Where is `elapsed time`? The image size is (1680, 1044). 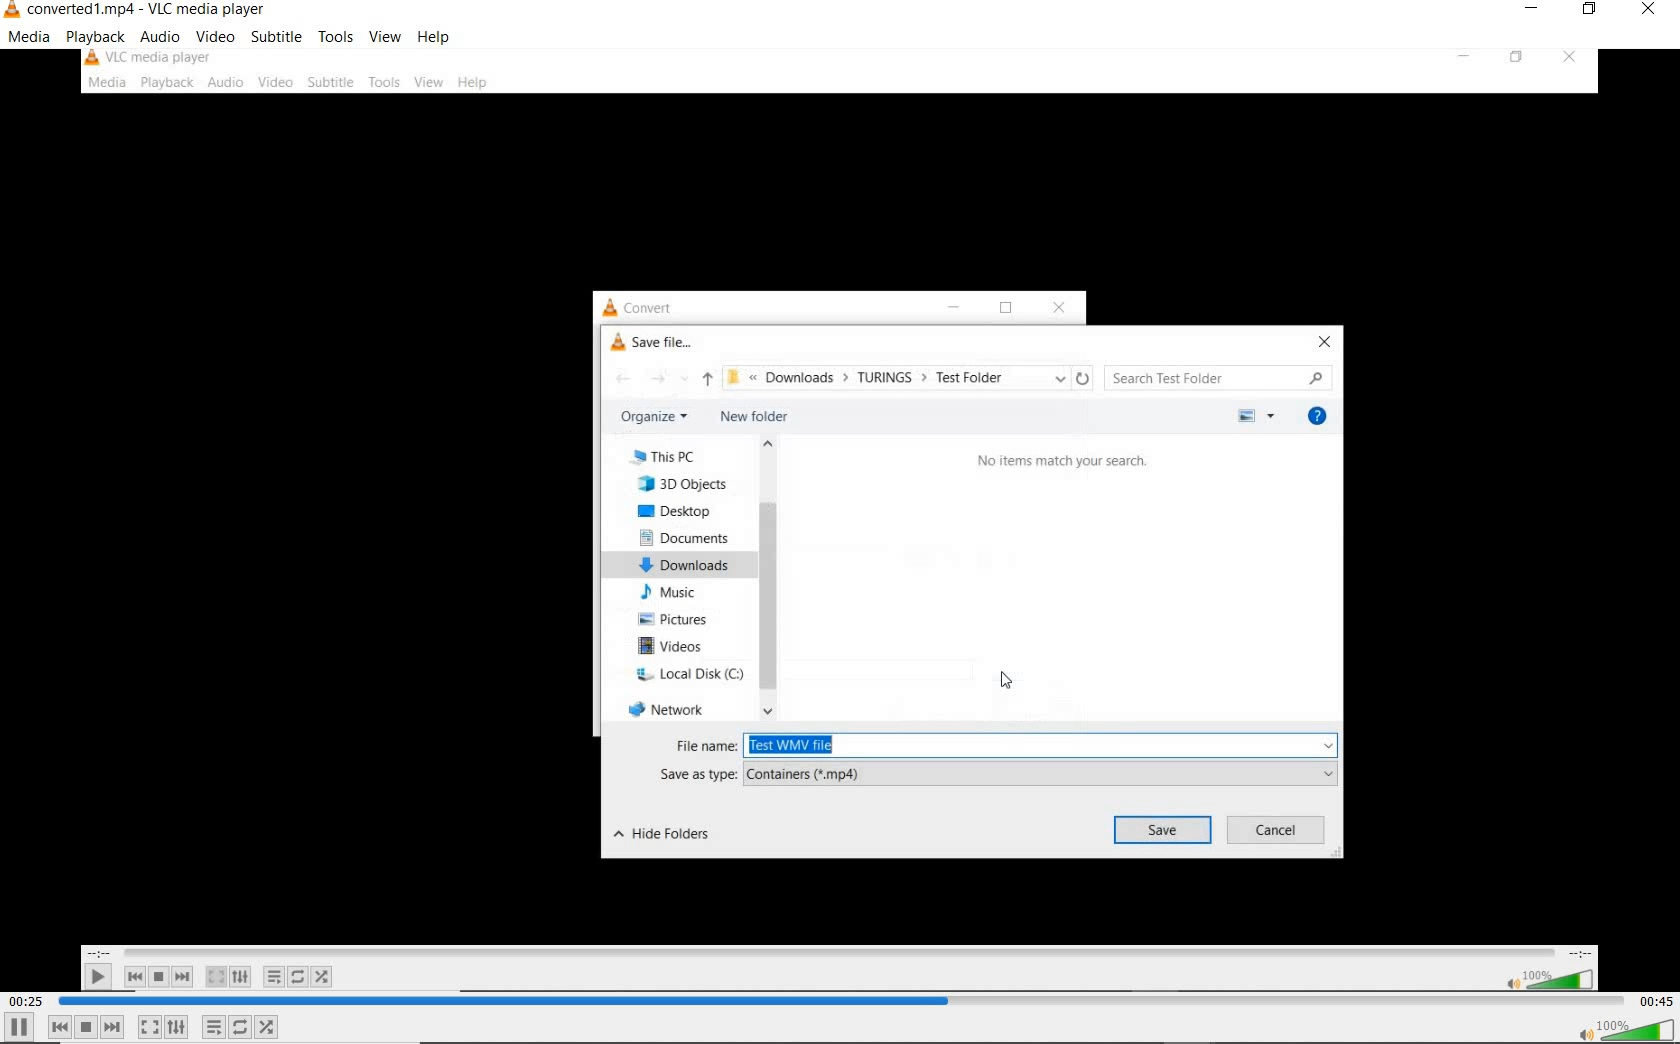
elapsed time is located at coordinates (27, 1001).